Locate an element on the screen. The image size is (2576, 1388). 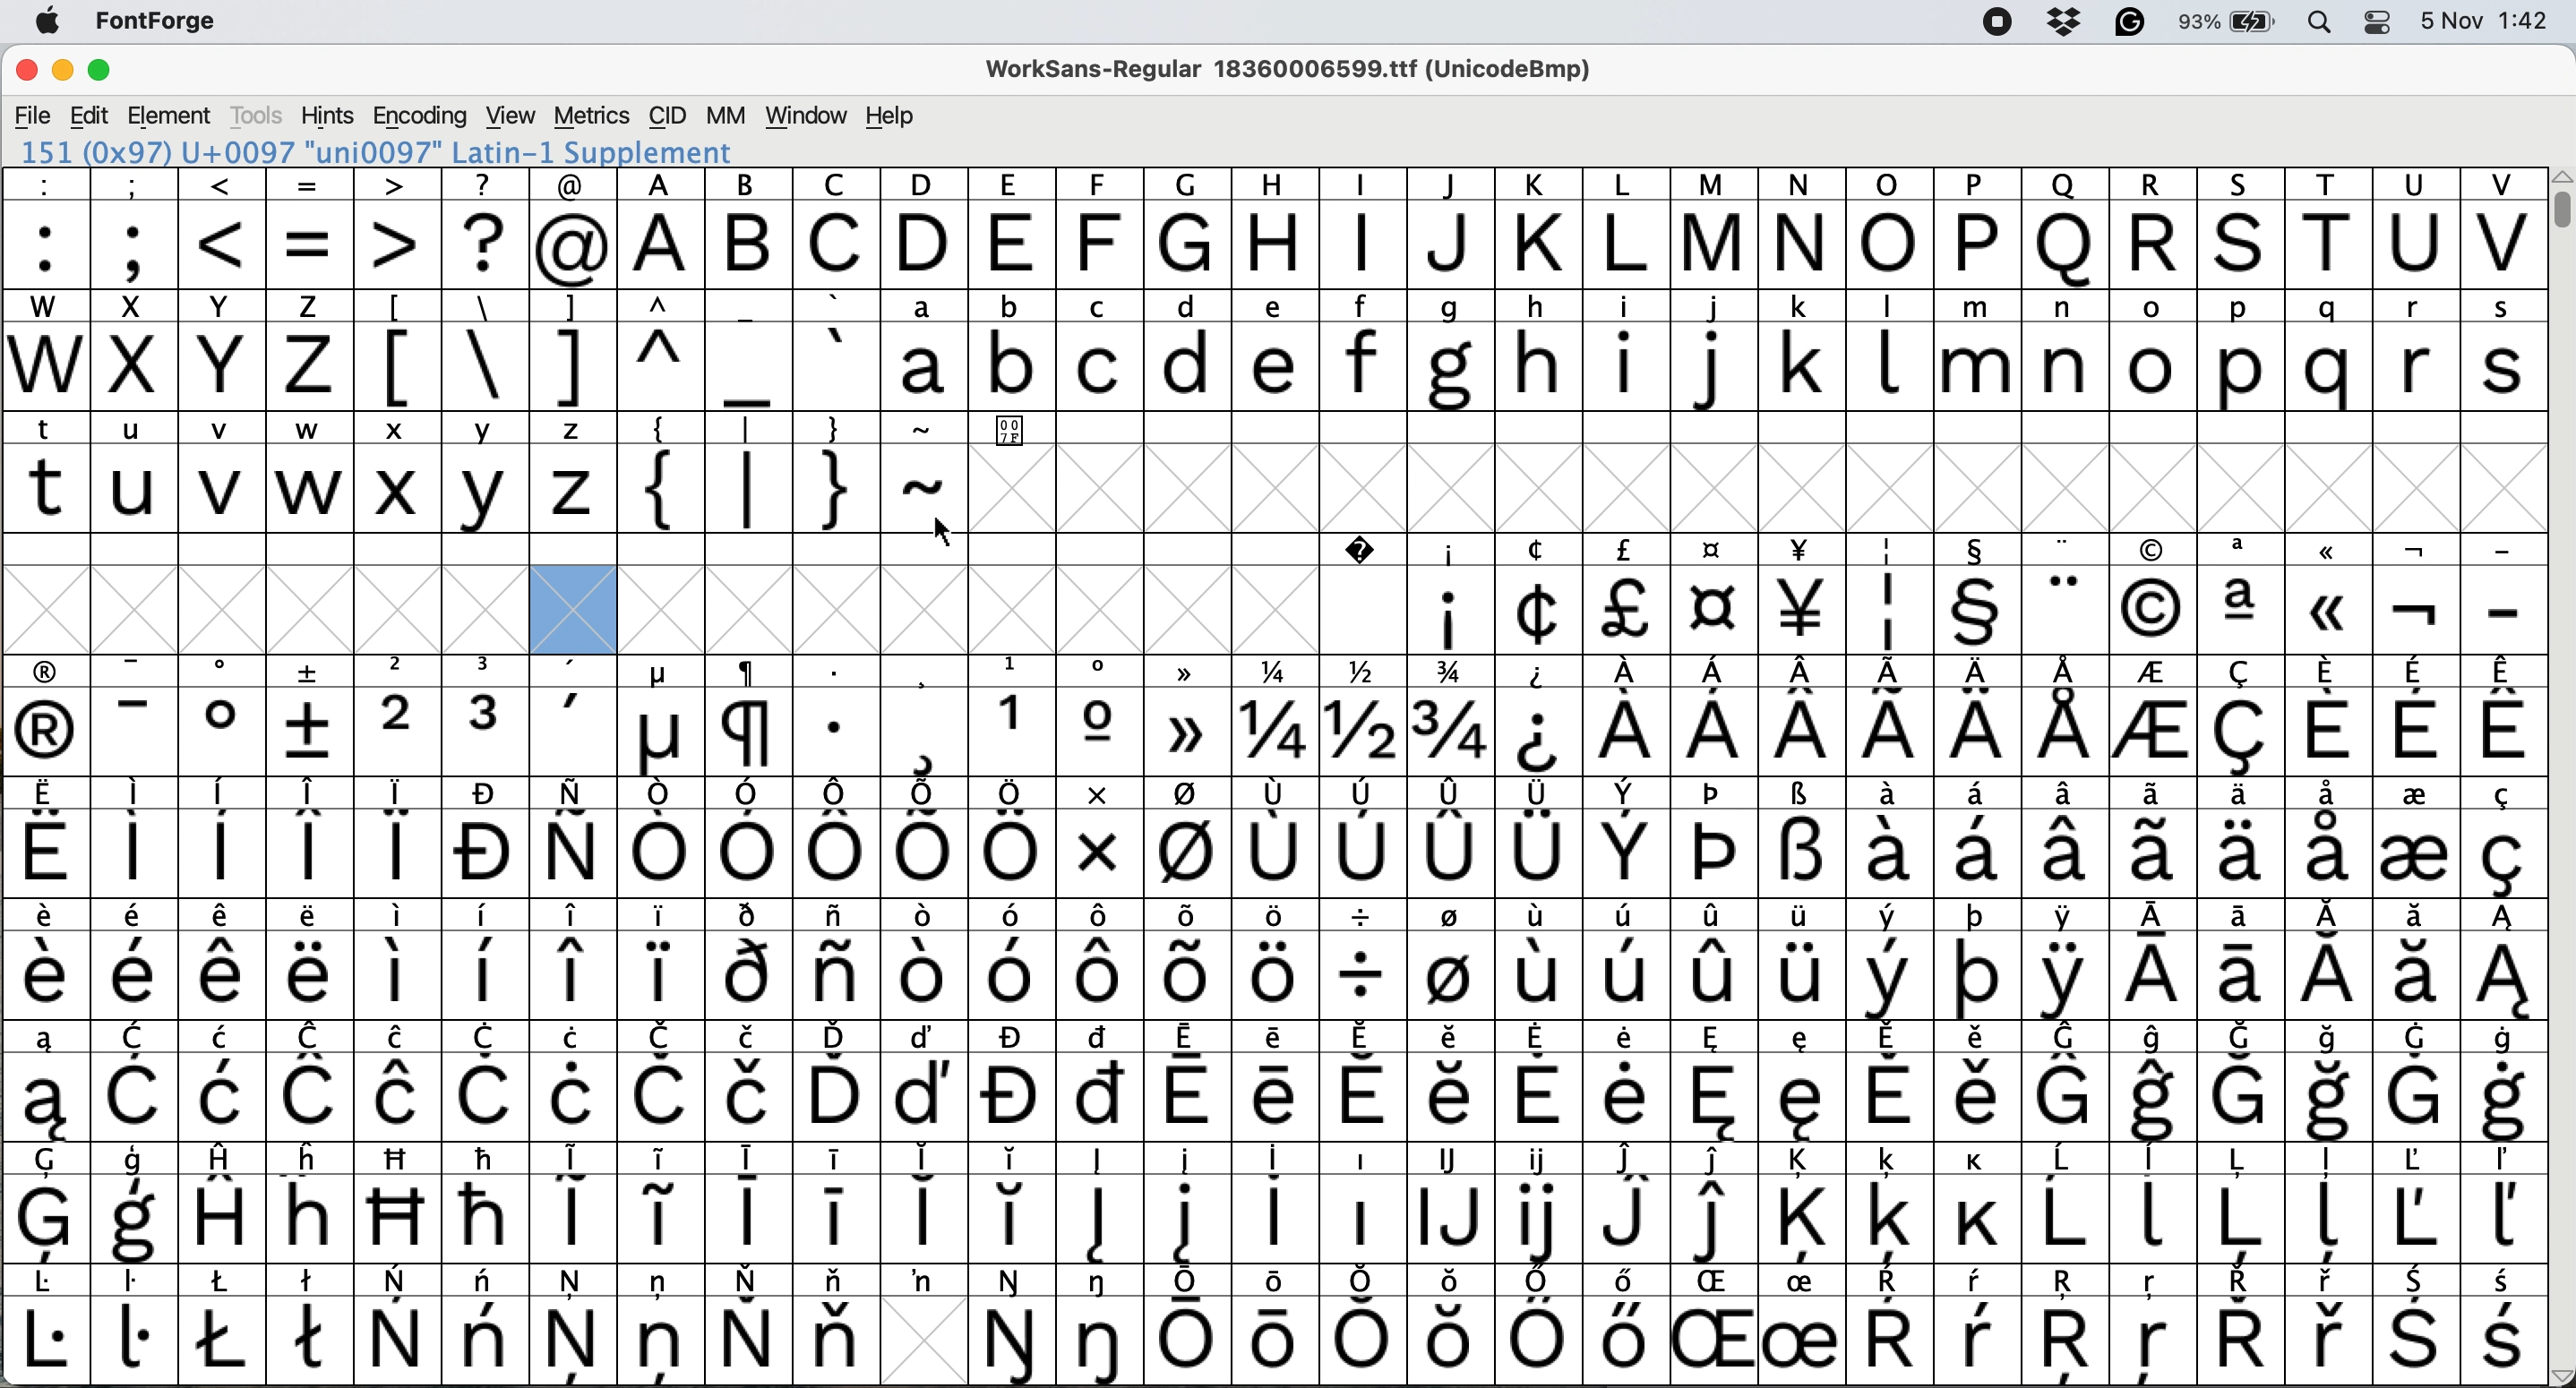
symbol is located at coordinates (835, 715).